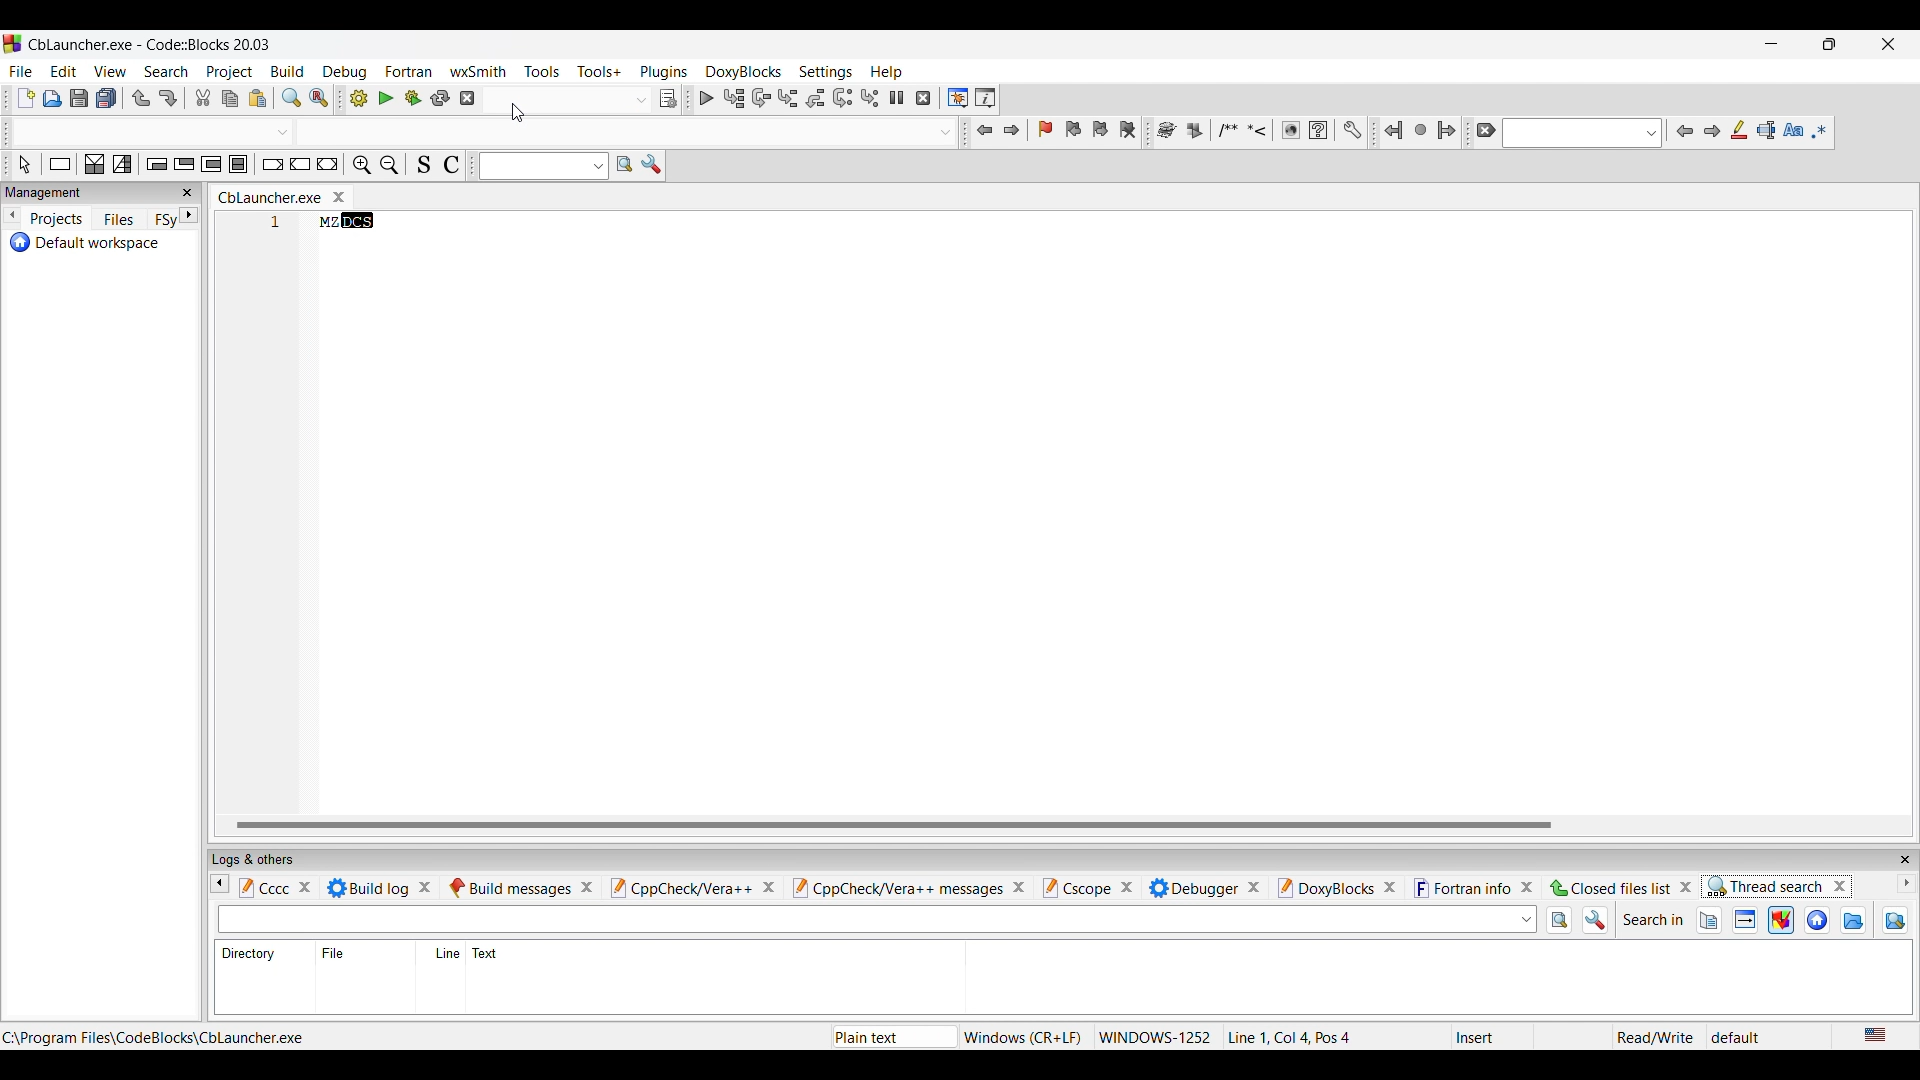  What do you see at coordinates (1653, 919) in the screenshot?
I see `Indicates search in options` at bounding box center [1653, 919].